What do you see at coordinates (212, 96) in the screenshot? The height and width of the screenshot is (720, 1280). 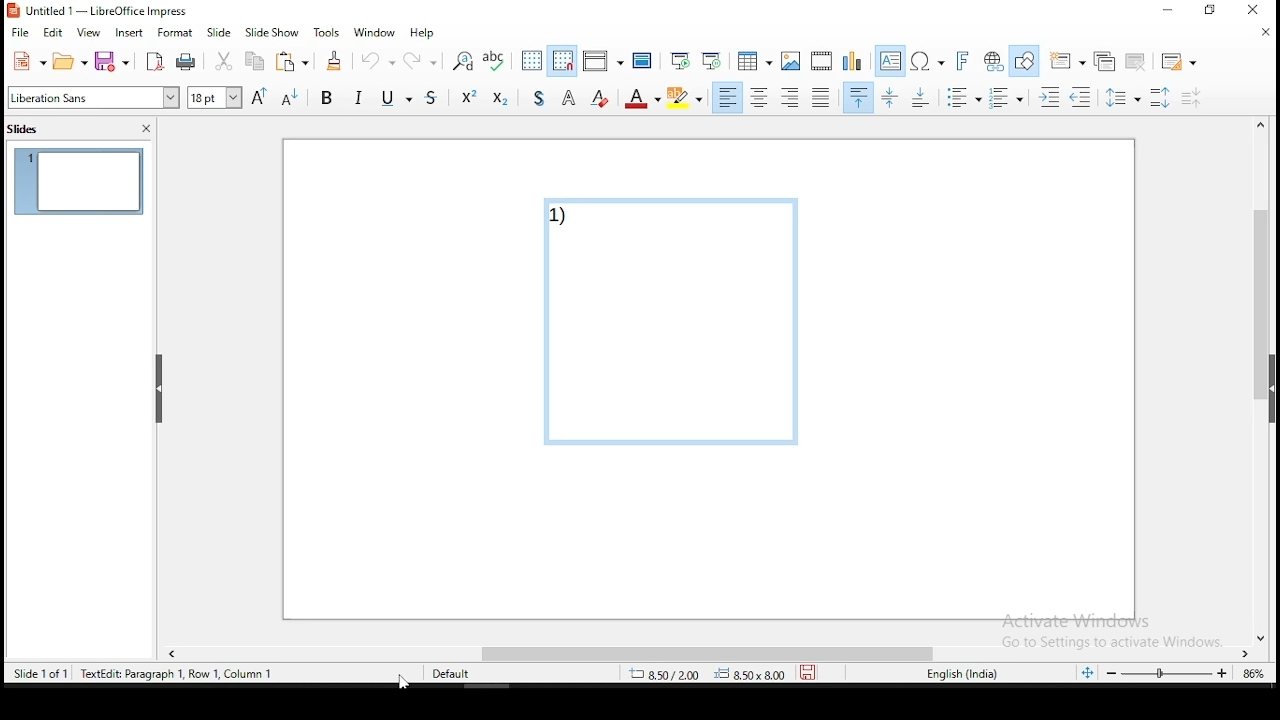 I see `font size` at bounding box center [212, 96].